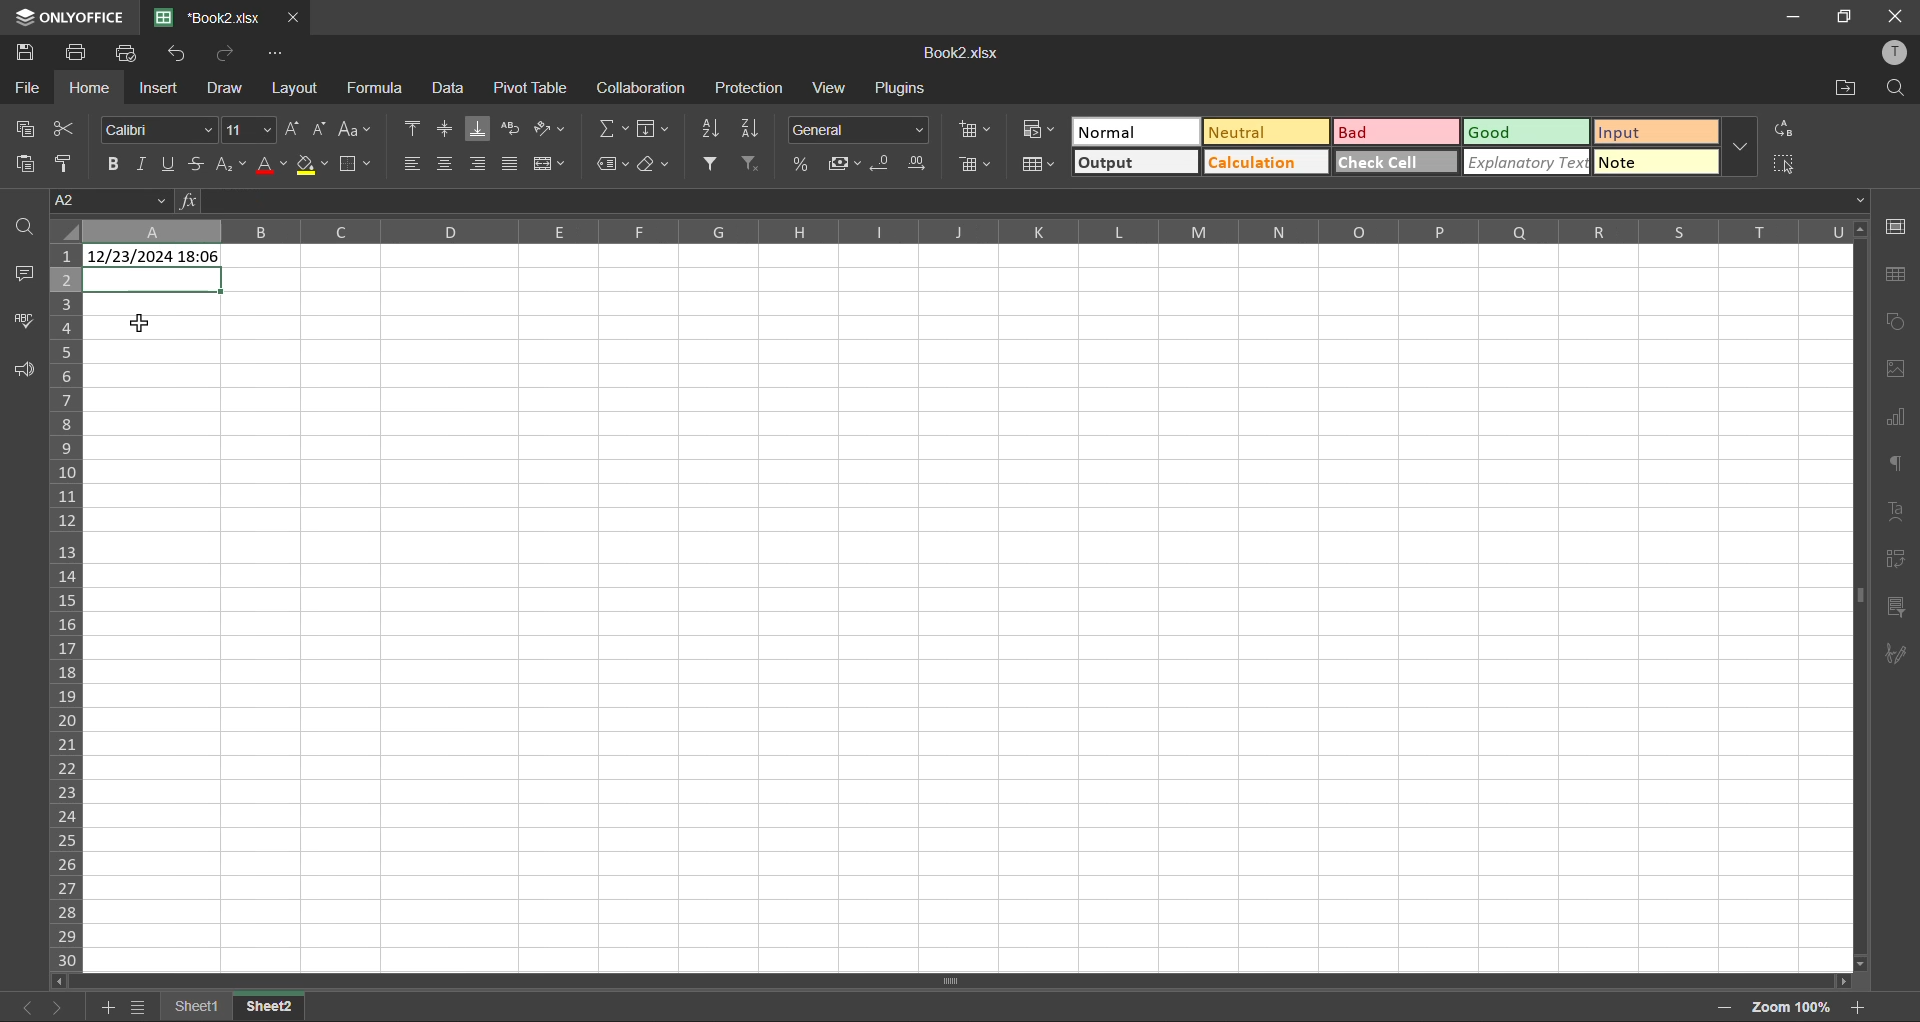  Describe the element at coordinates (860, 131) in the screenshot. I see `number format` at that location.